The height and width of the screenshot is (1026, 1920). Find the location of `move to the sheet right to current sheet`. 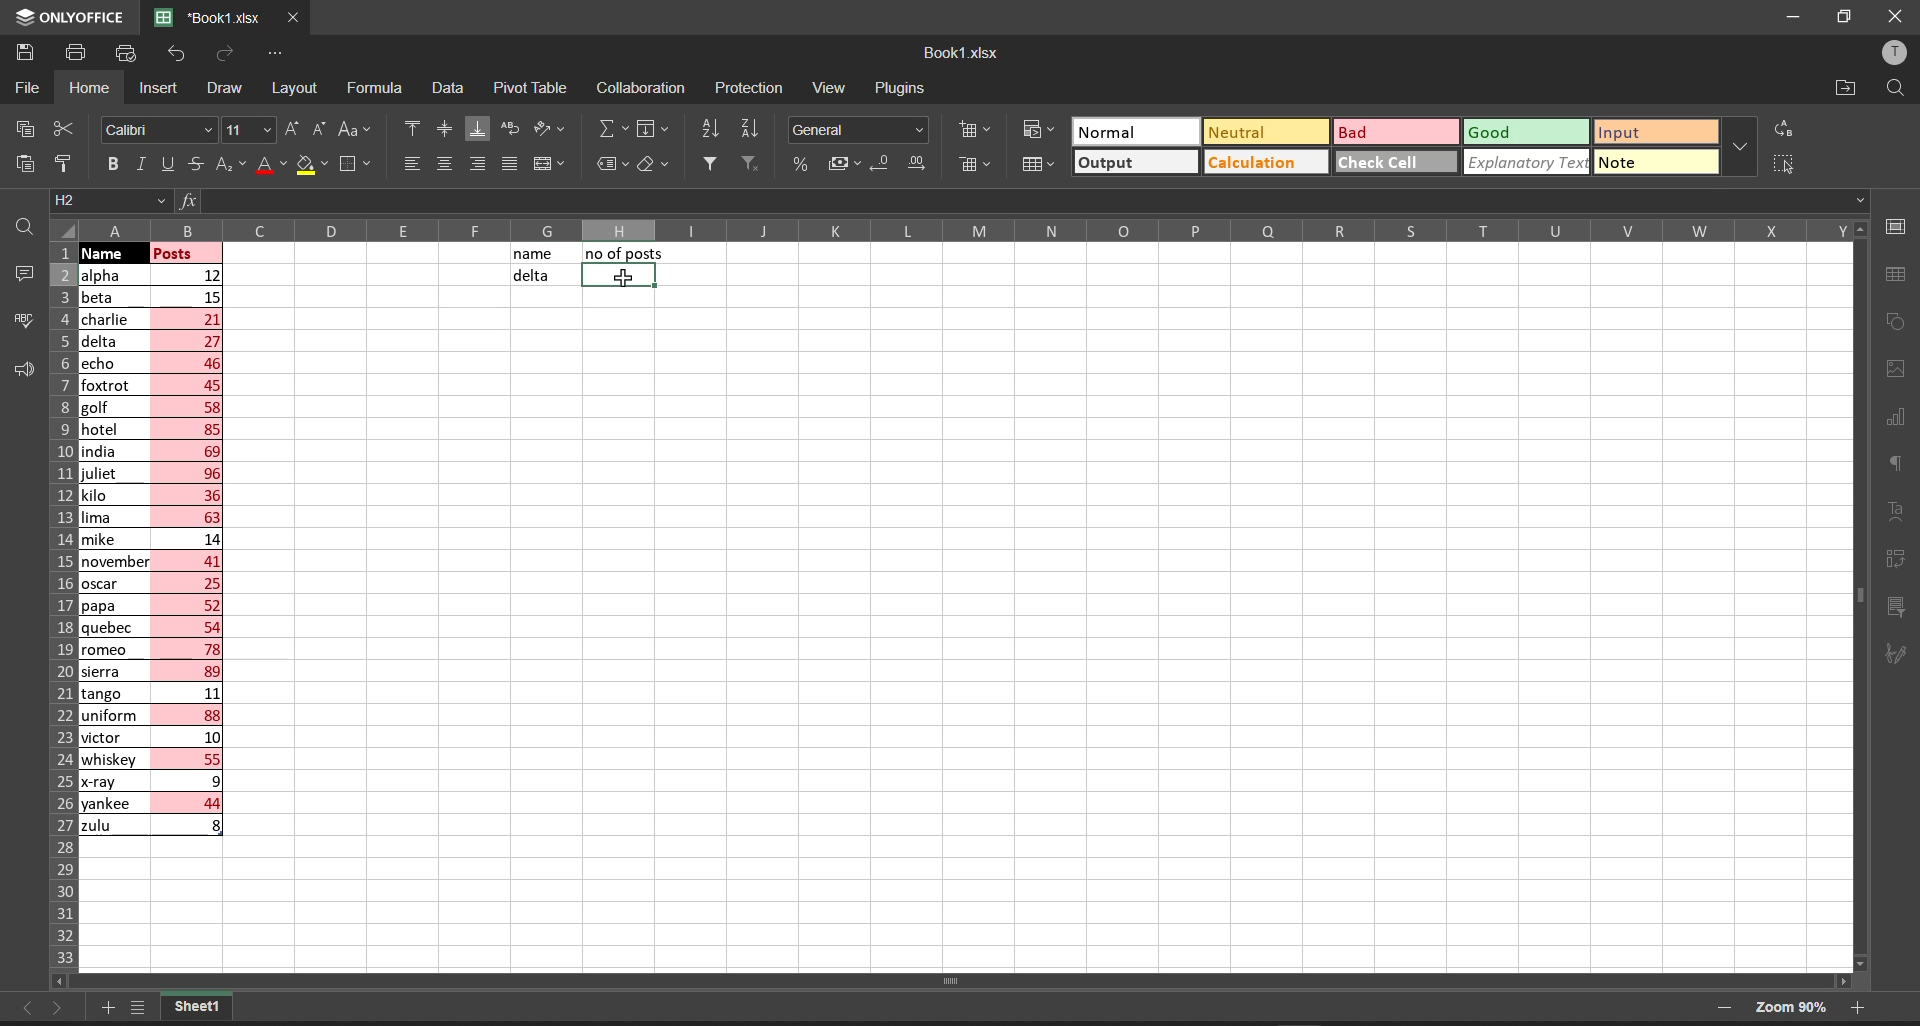

move to the sheet right to current sheet is located at coordinates (61, 1012).